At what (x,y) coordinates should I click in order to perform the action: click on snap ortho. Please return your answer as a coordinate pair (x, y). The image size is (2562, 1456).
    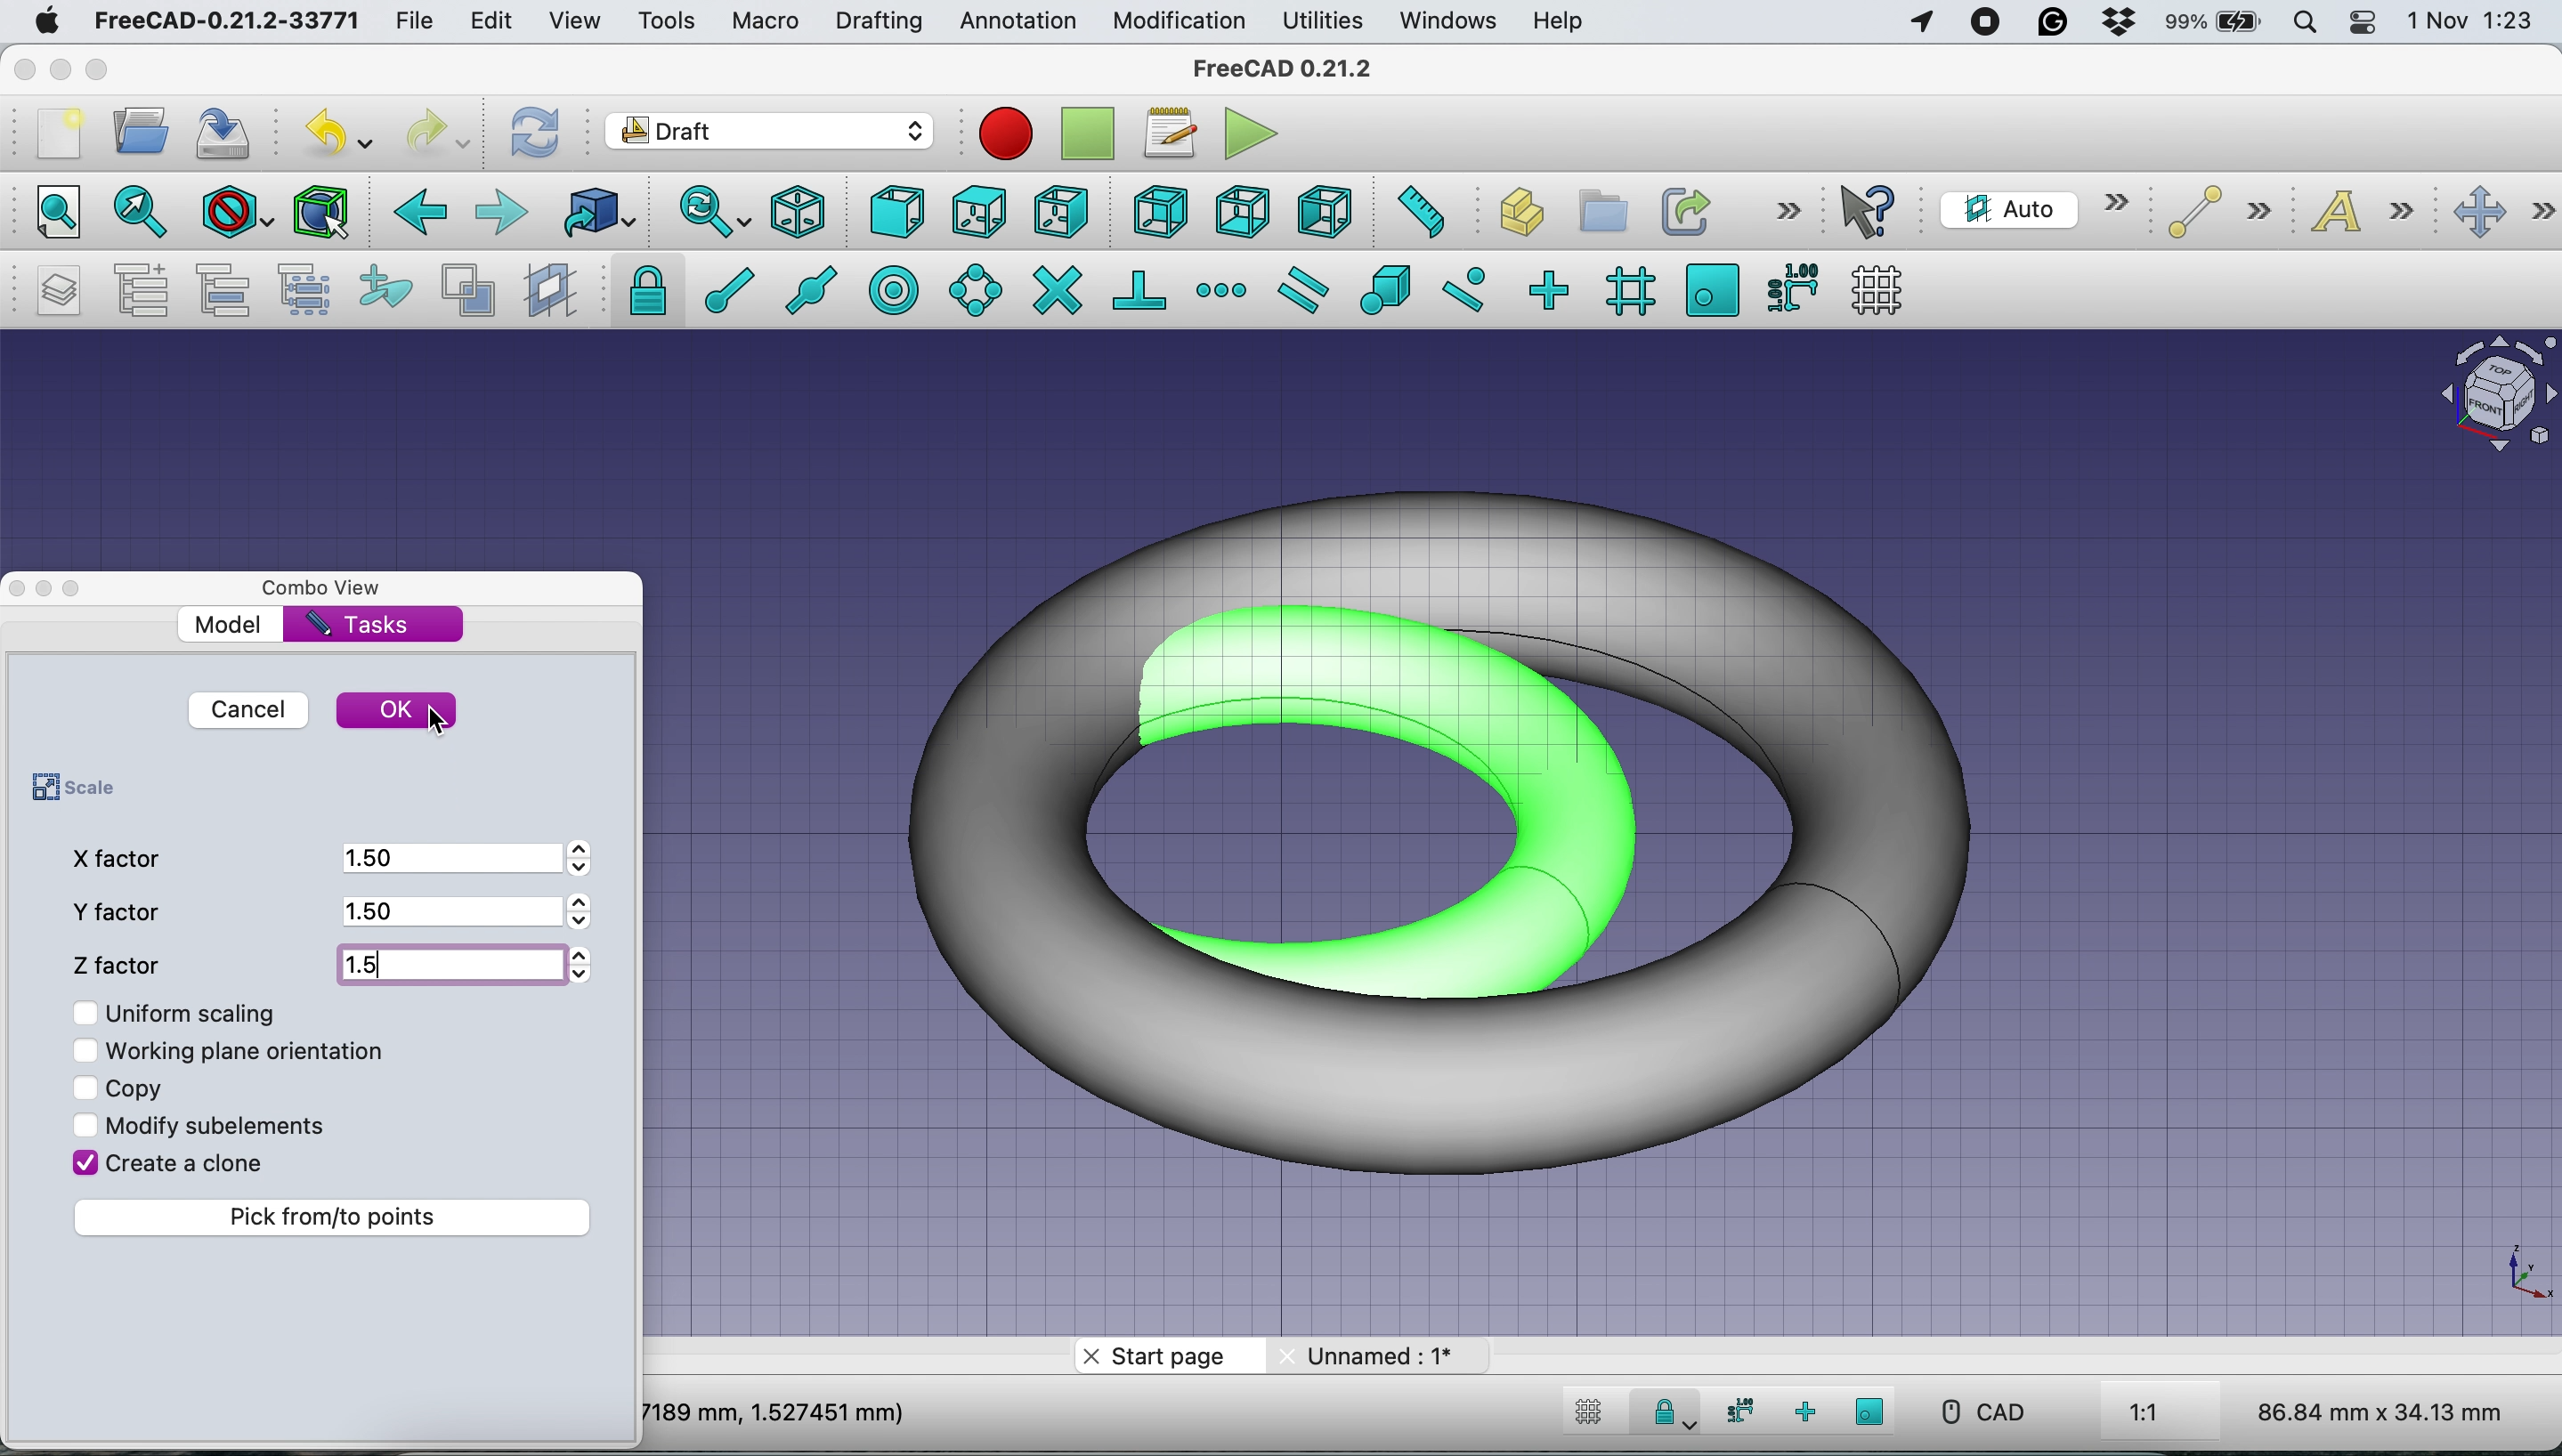
    Looking at the image, I should click on (1802, 1411).